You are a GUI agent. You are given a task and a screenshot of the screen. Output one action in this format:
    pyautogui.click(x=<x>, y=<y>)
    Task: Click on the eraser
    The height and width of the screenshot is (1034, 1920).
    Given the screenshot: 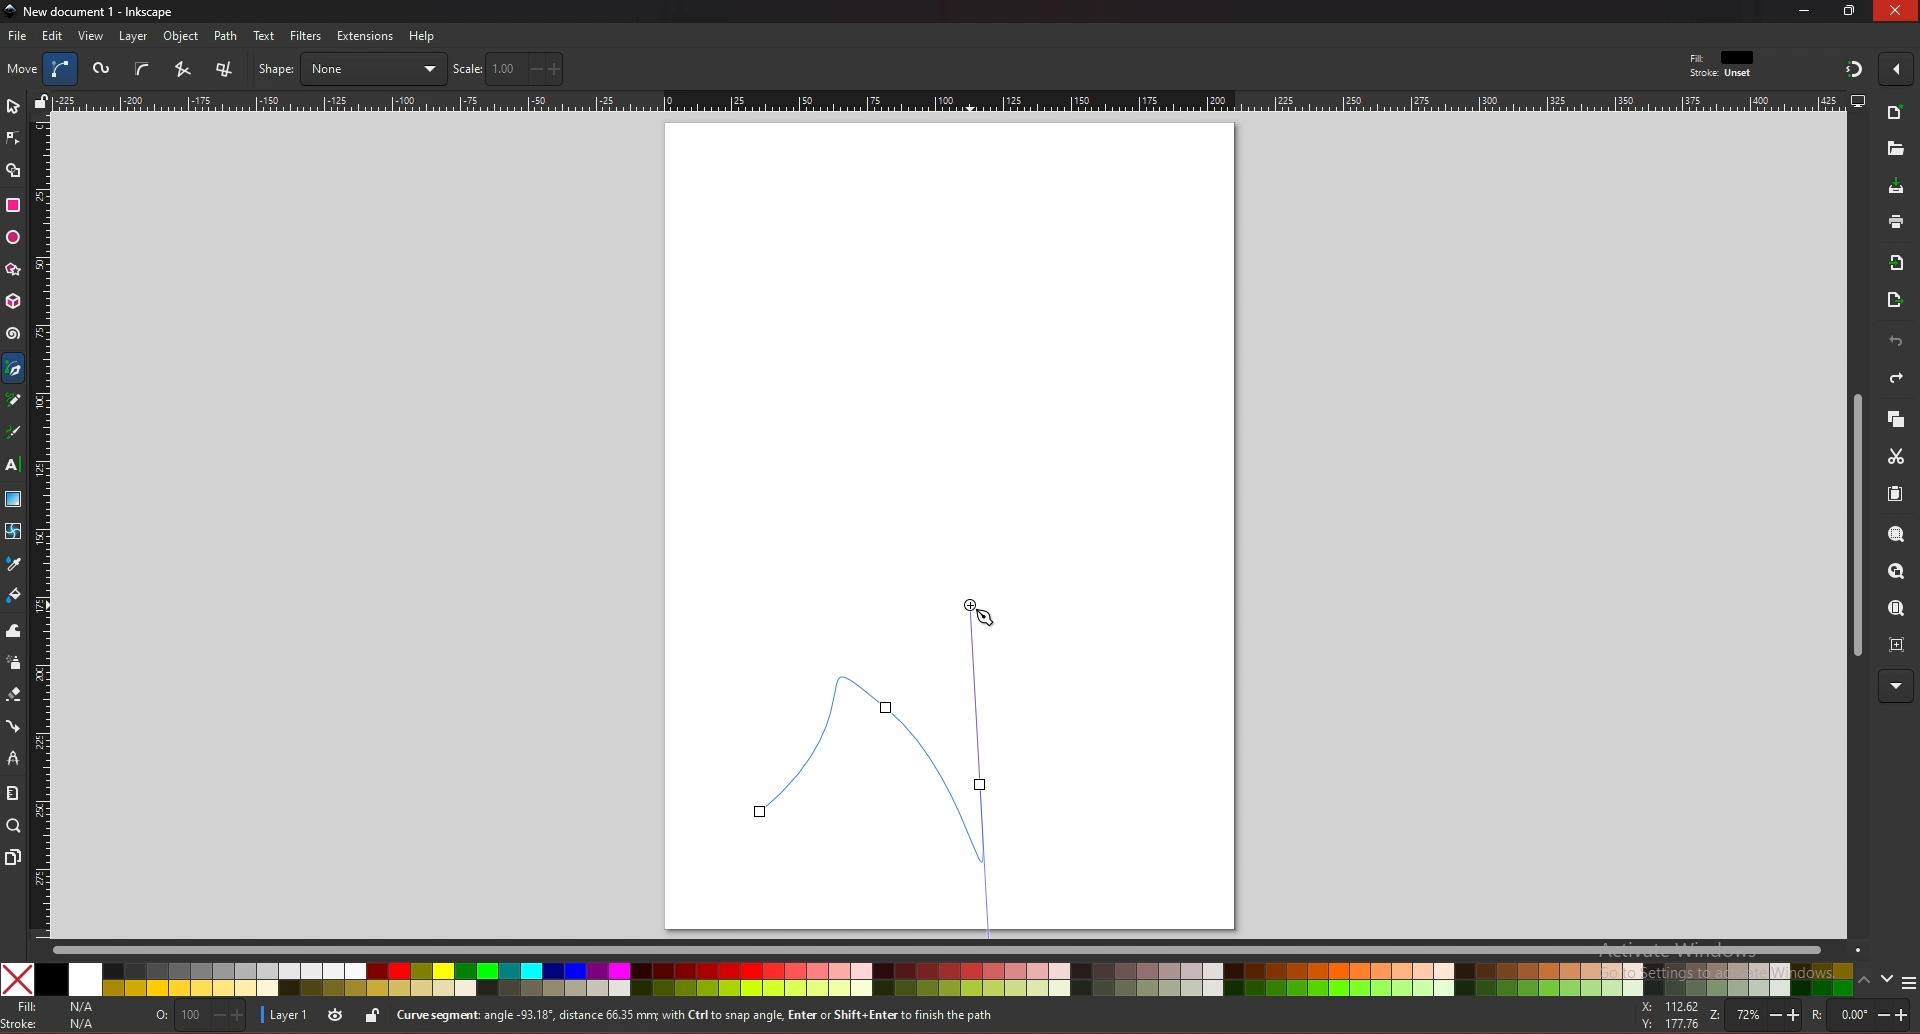 What is the action you would take?
    pyautogui.click(x=13, y=695)
    